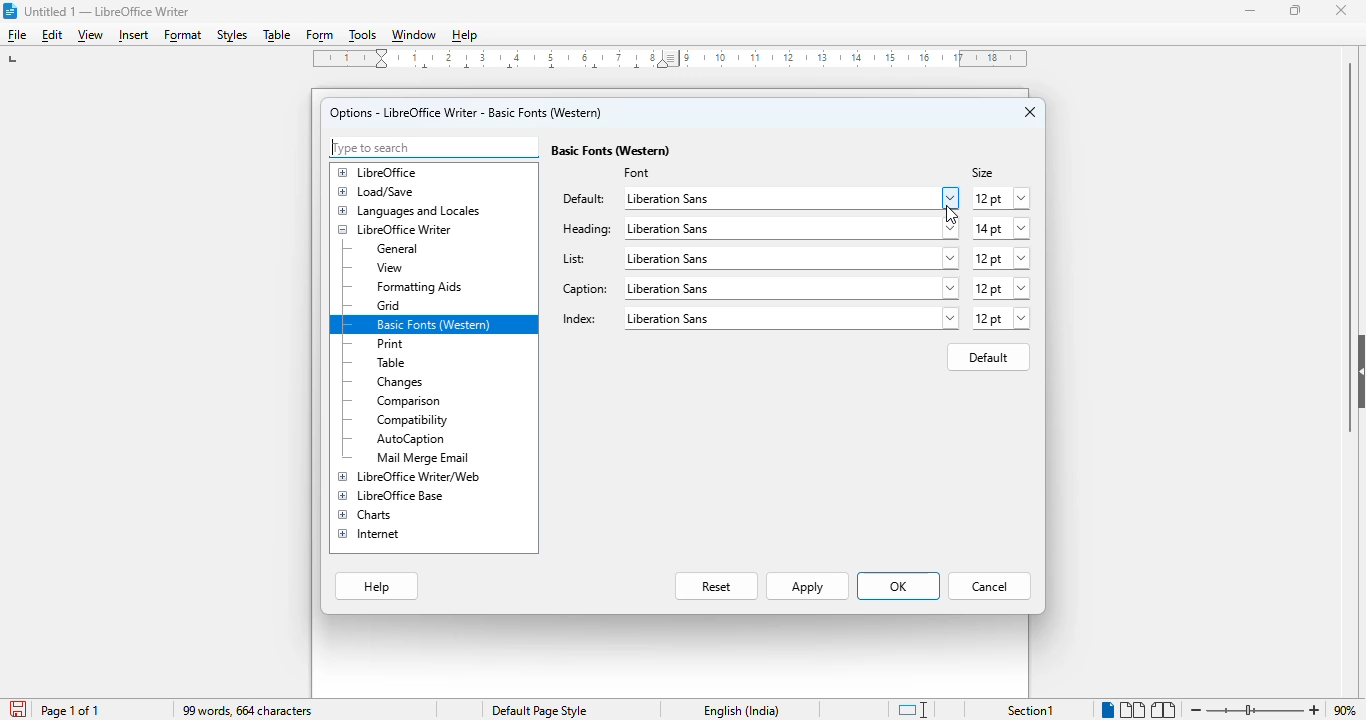  I want to click on file, so click(16, 35).